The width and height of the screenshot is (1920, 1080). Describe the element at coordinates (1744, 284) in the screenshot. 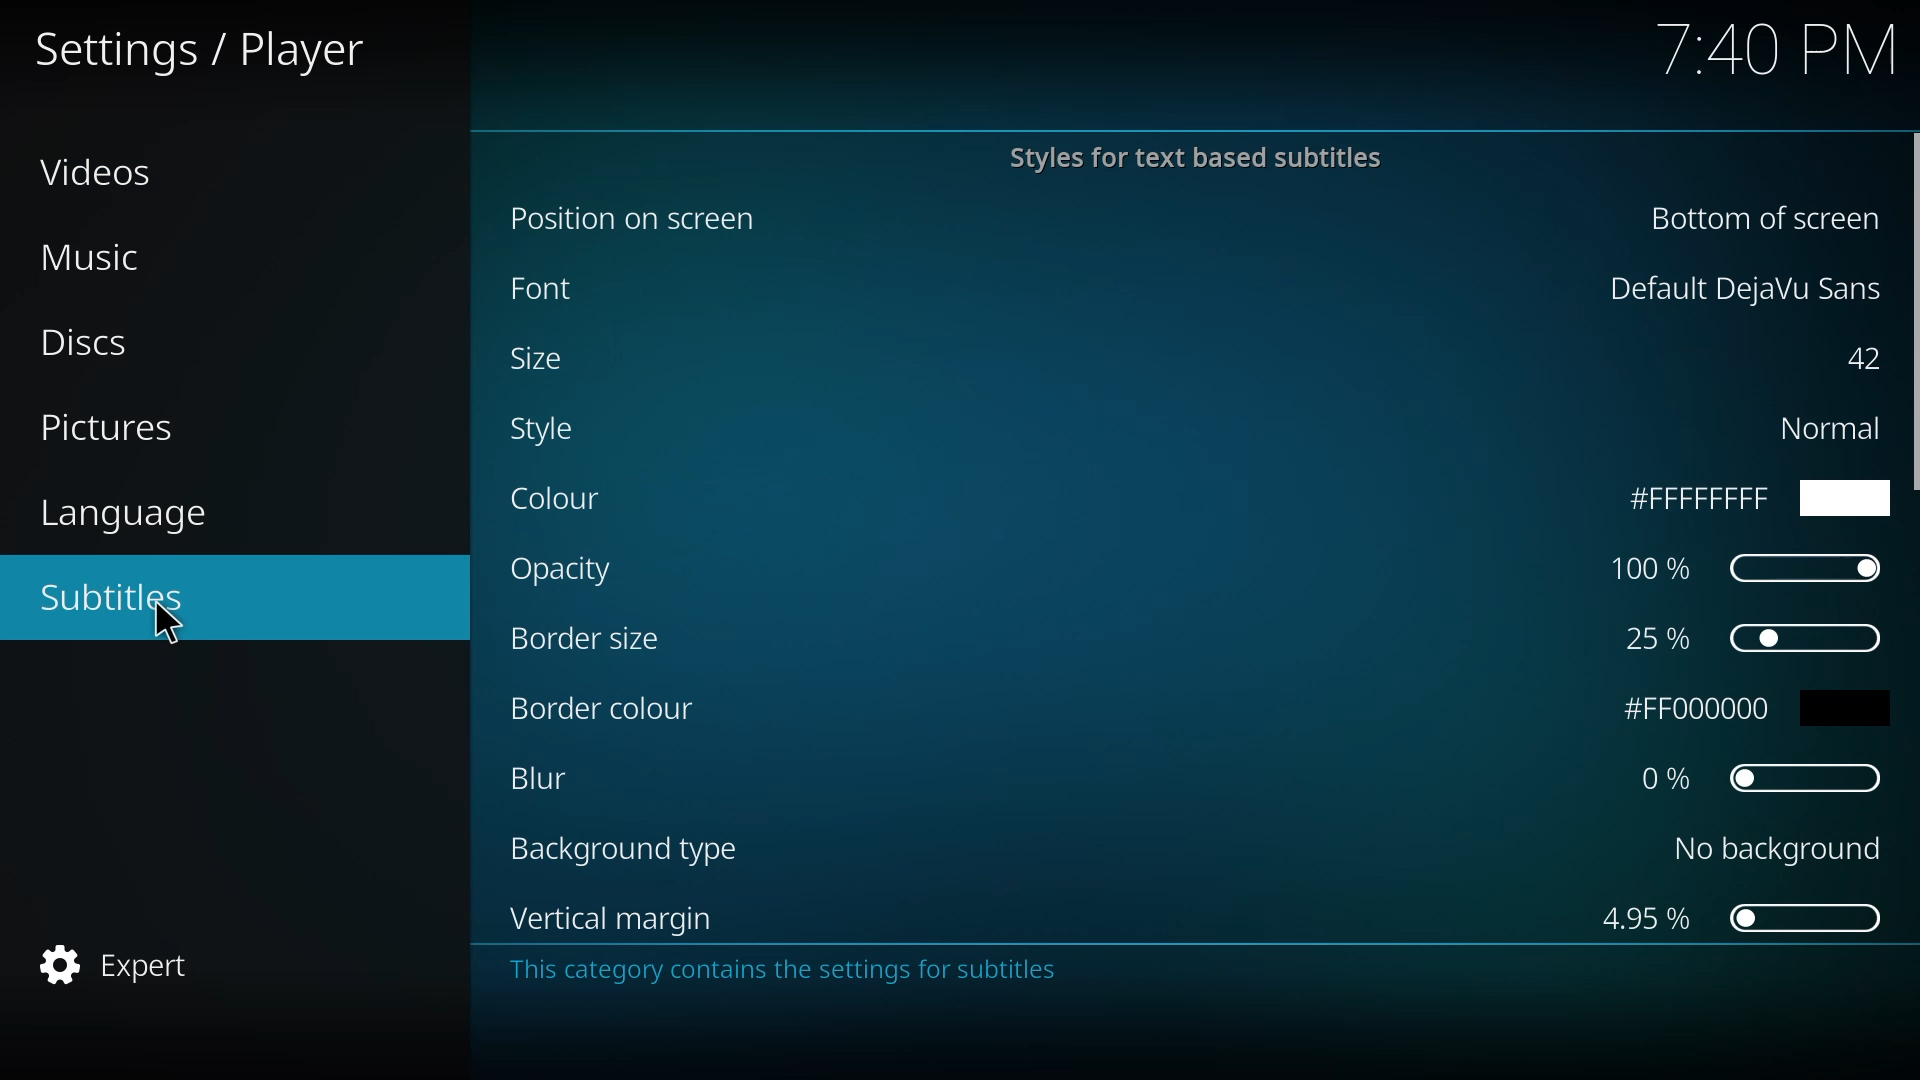

I see `default` at that location.